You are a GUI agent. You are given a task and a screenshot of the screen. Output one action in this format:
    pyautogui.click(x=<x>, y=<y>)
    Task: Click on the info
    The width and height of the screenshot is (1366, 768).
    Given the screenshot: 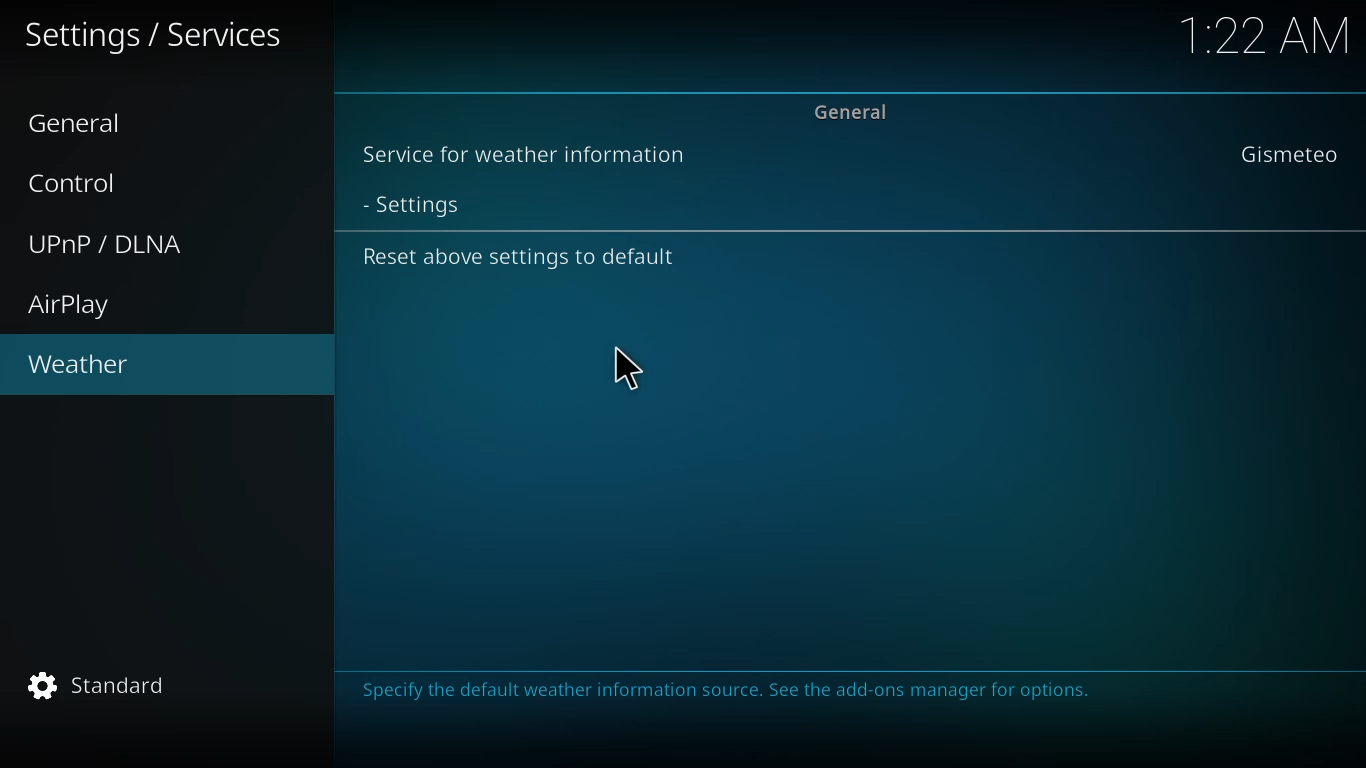 What is the action you would take?
    pyautogui.click(x=731, y=693)
    